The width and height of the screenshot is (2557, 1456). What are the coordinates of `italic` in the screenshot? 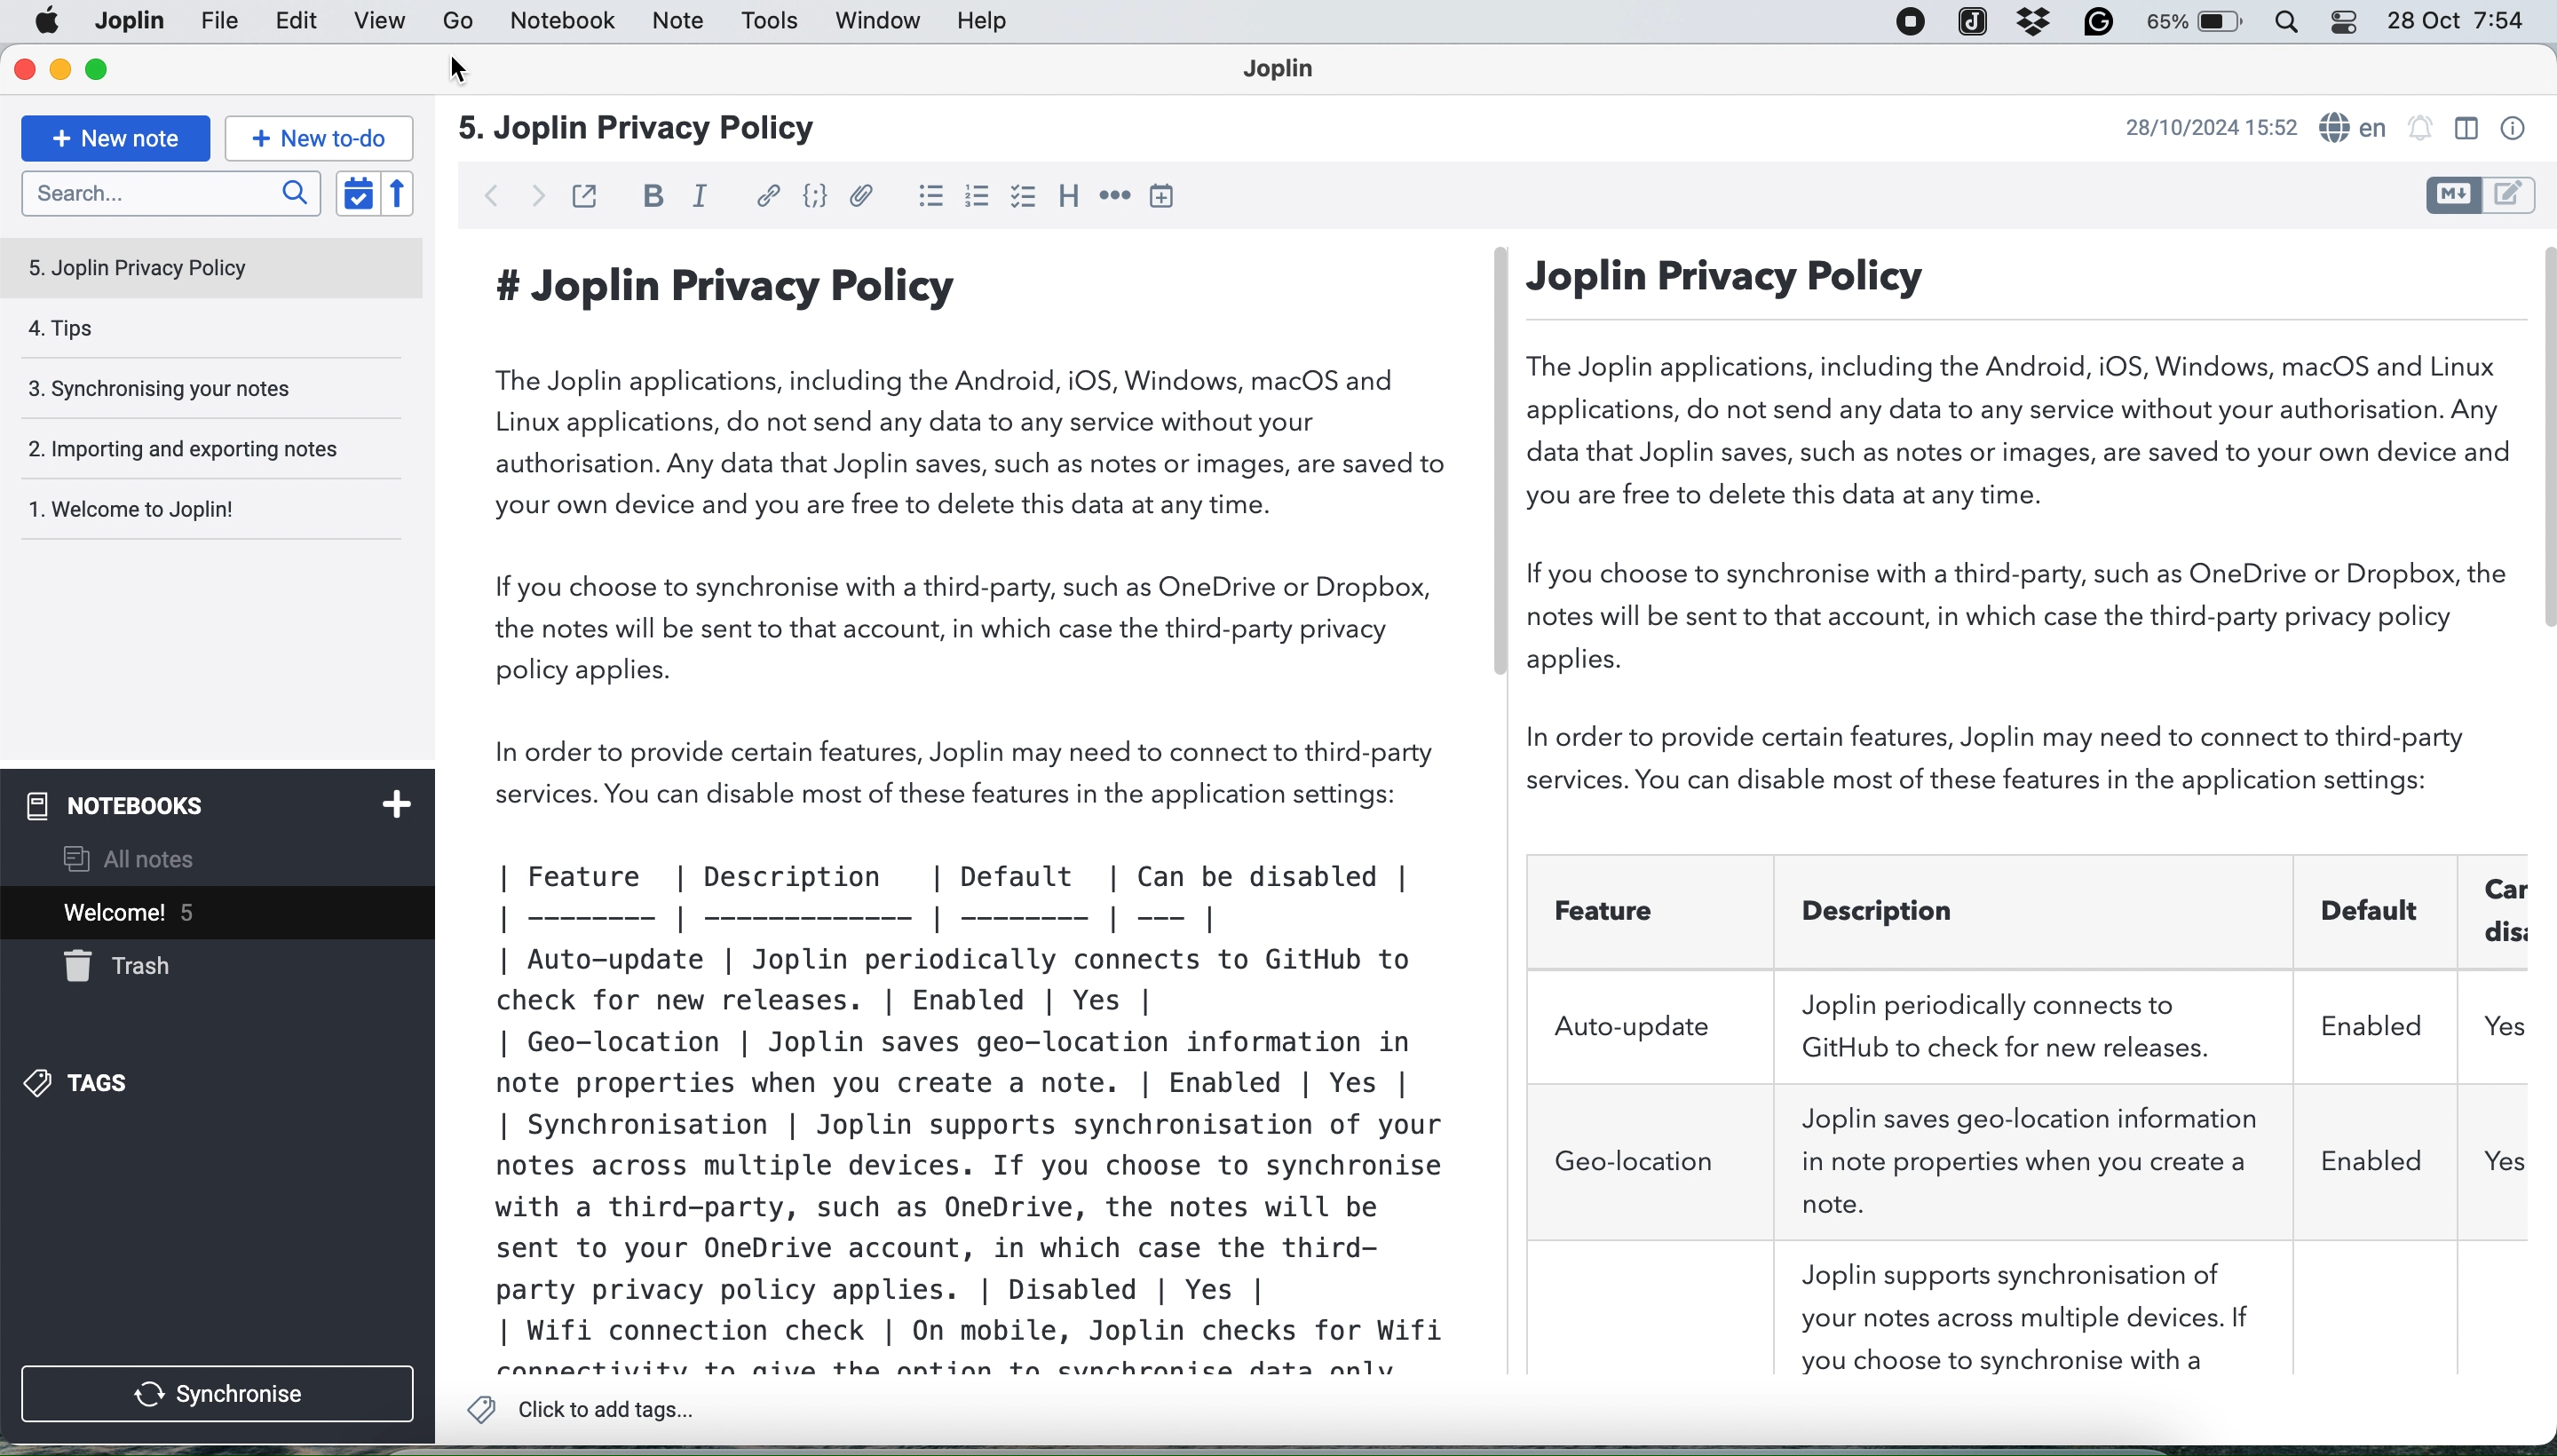 It's located at (701, 194).